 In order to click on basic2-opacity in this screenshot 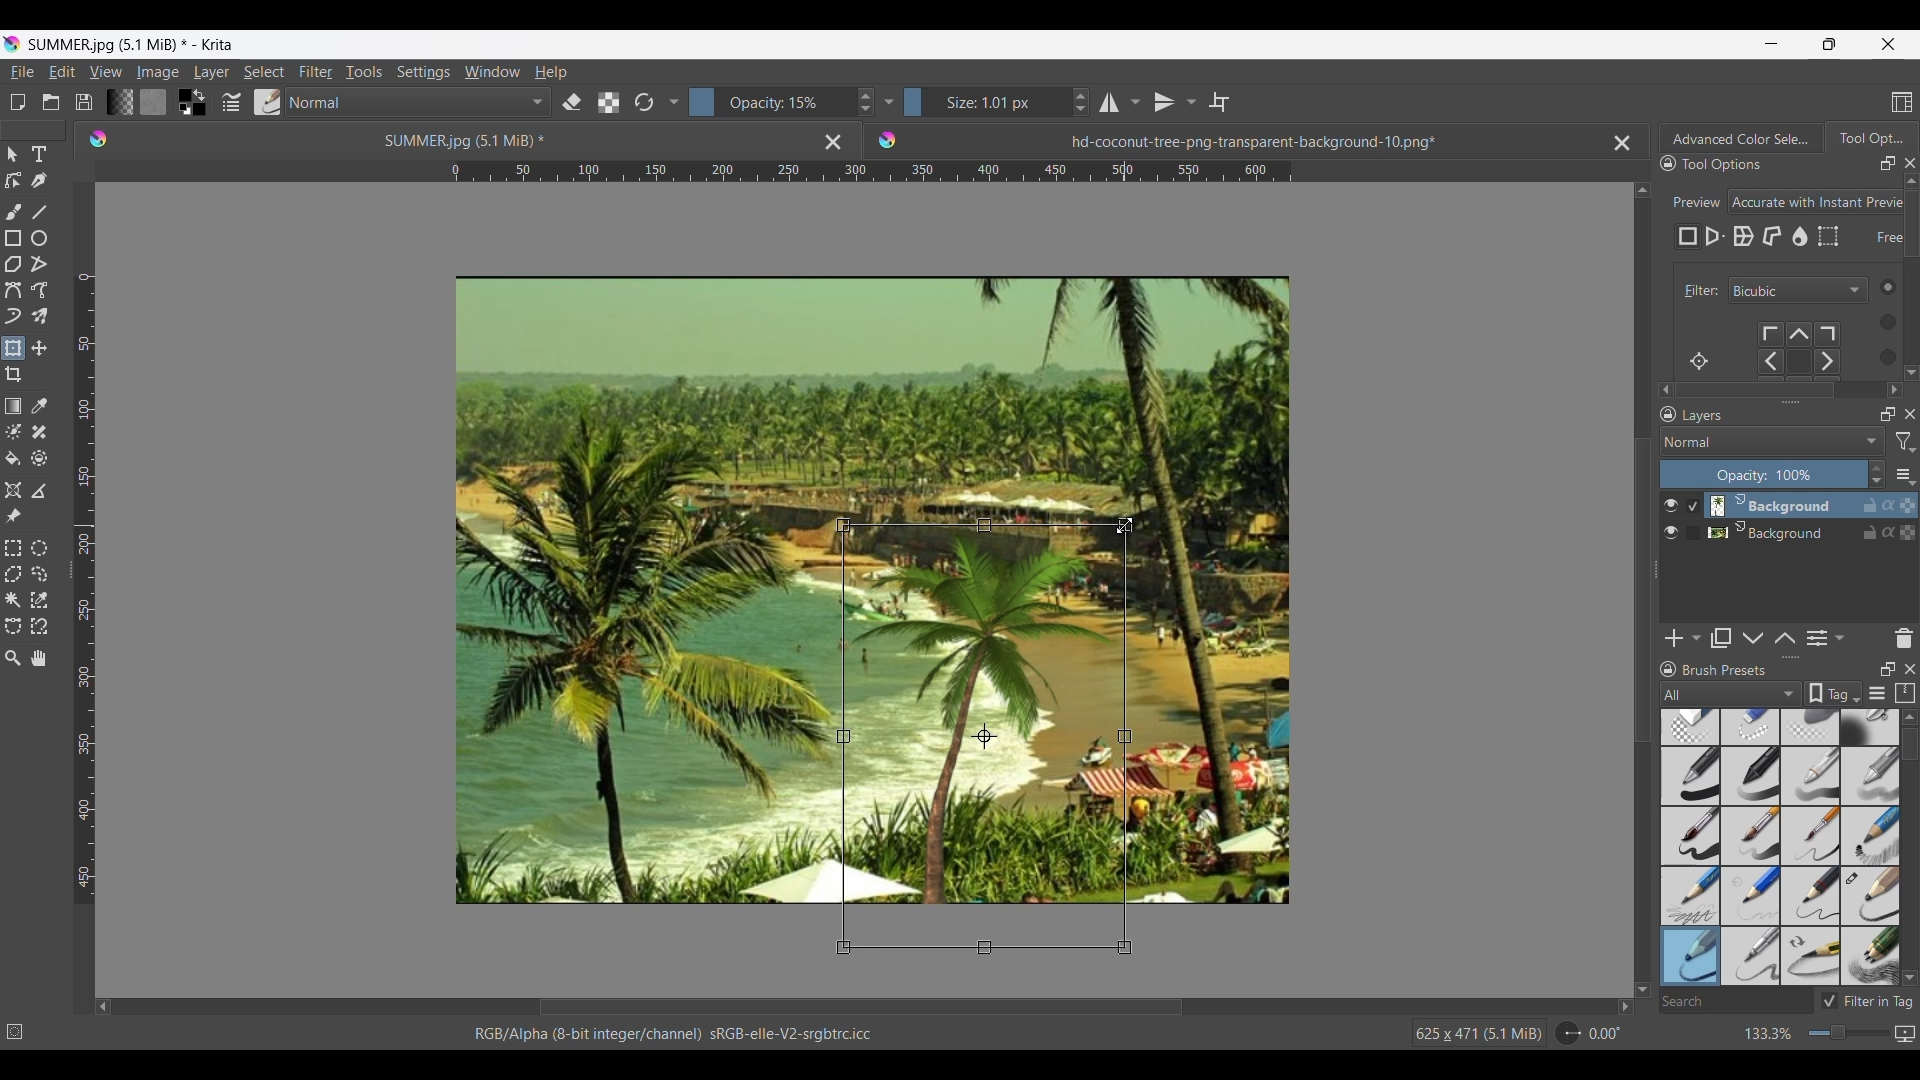, I will do `click(1751, 776)`.